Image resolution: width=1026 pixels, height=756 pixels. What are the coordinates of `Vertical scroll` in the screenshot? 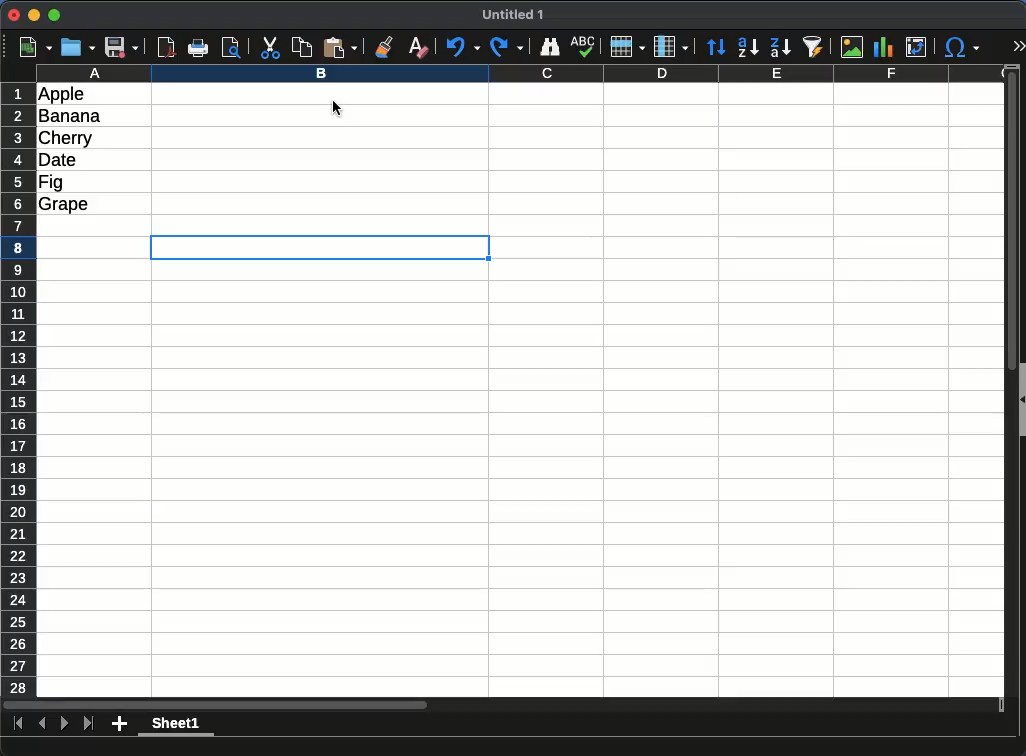 It's located at (1012, 381).